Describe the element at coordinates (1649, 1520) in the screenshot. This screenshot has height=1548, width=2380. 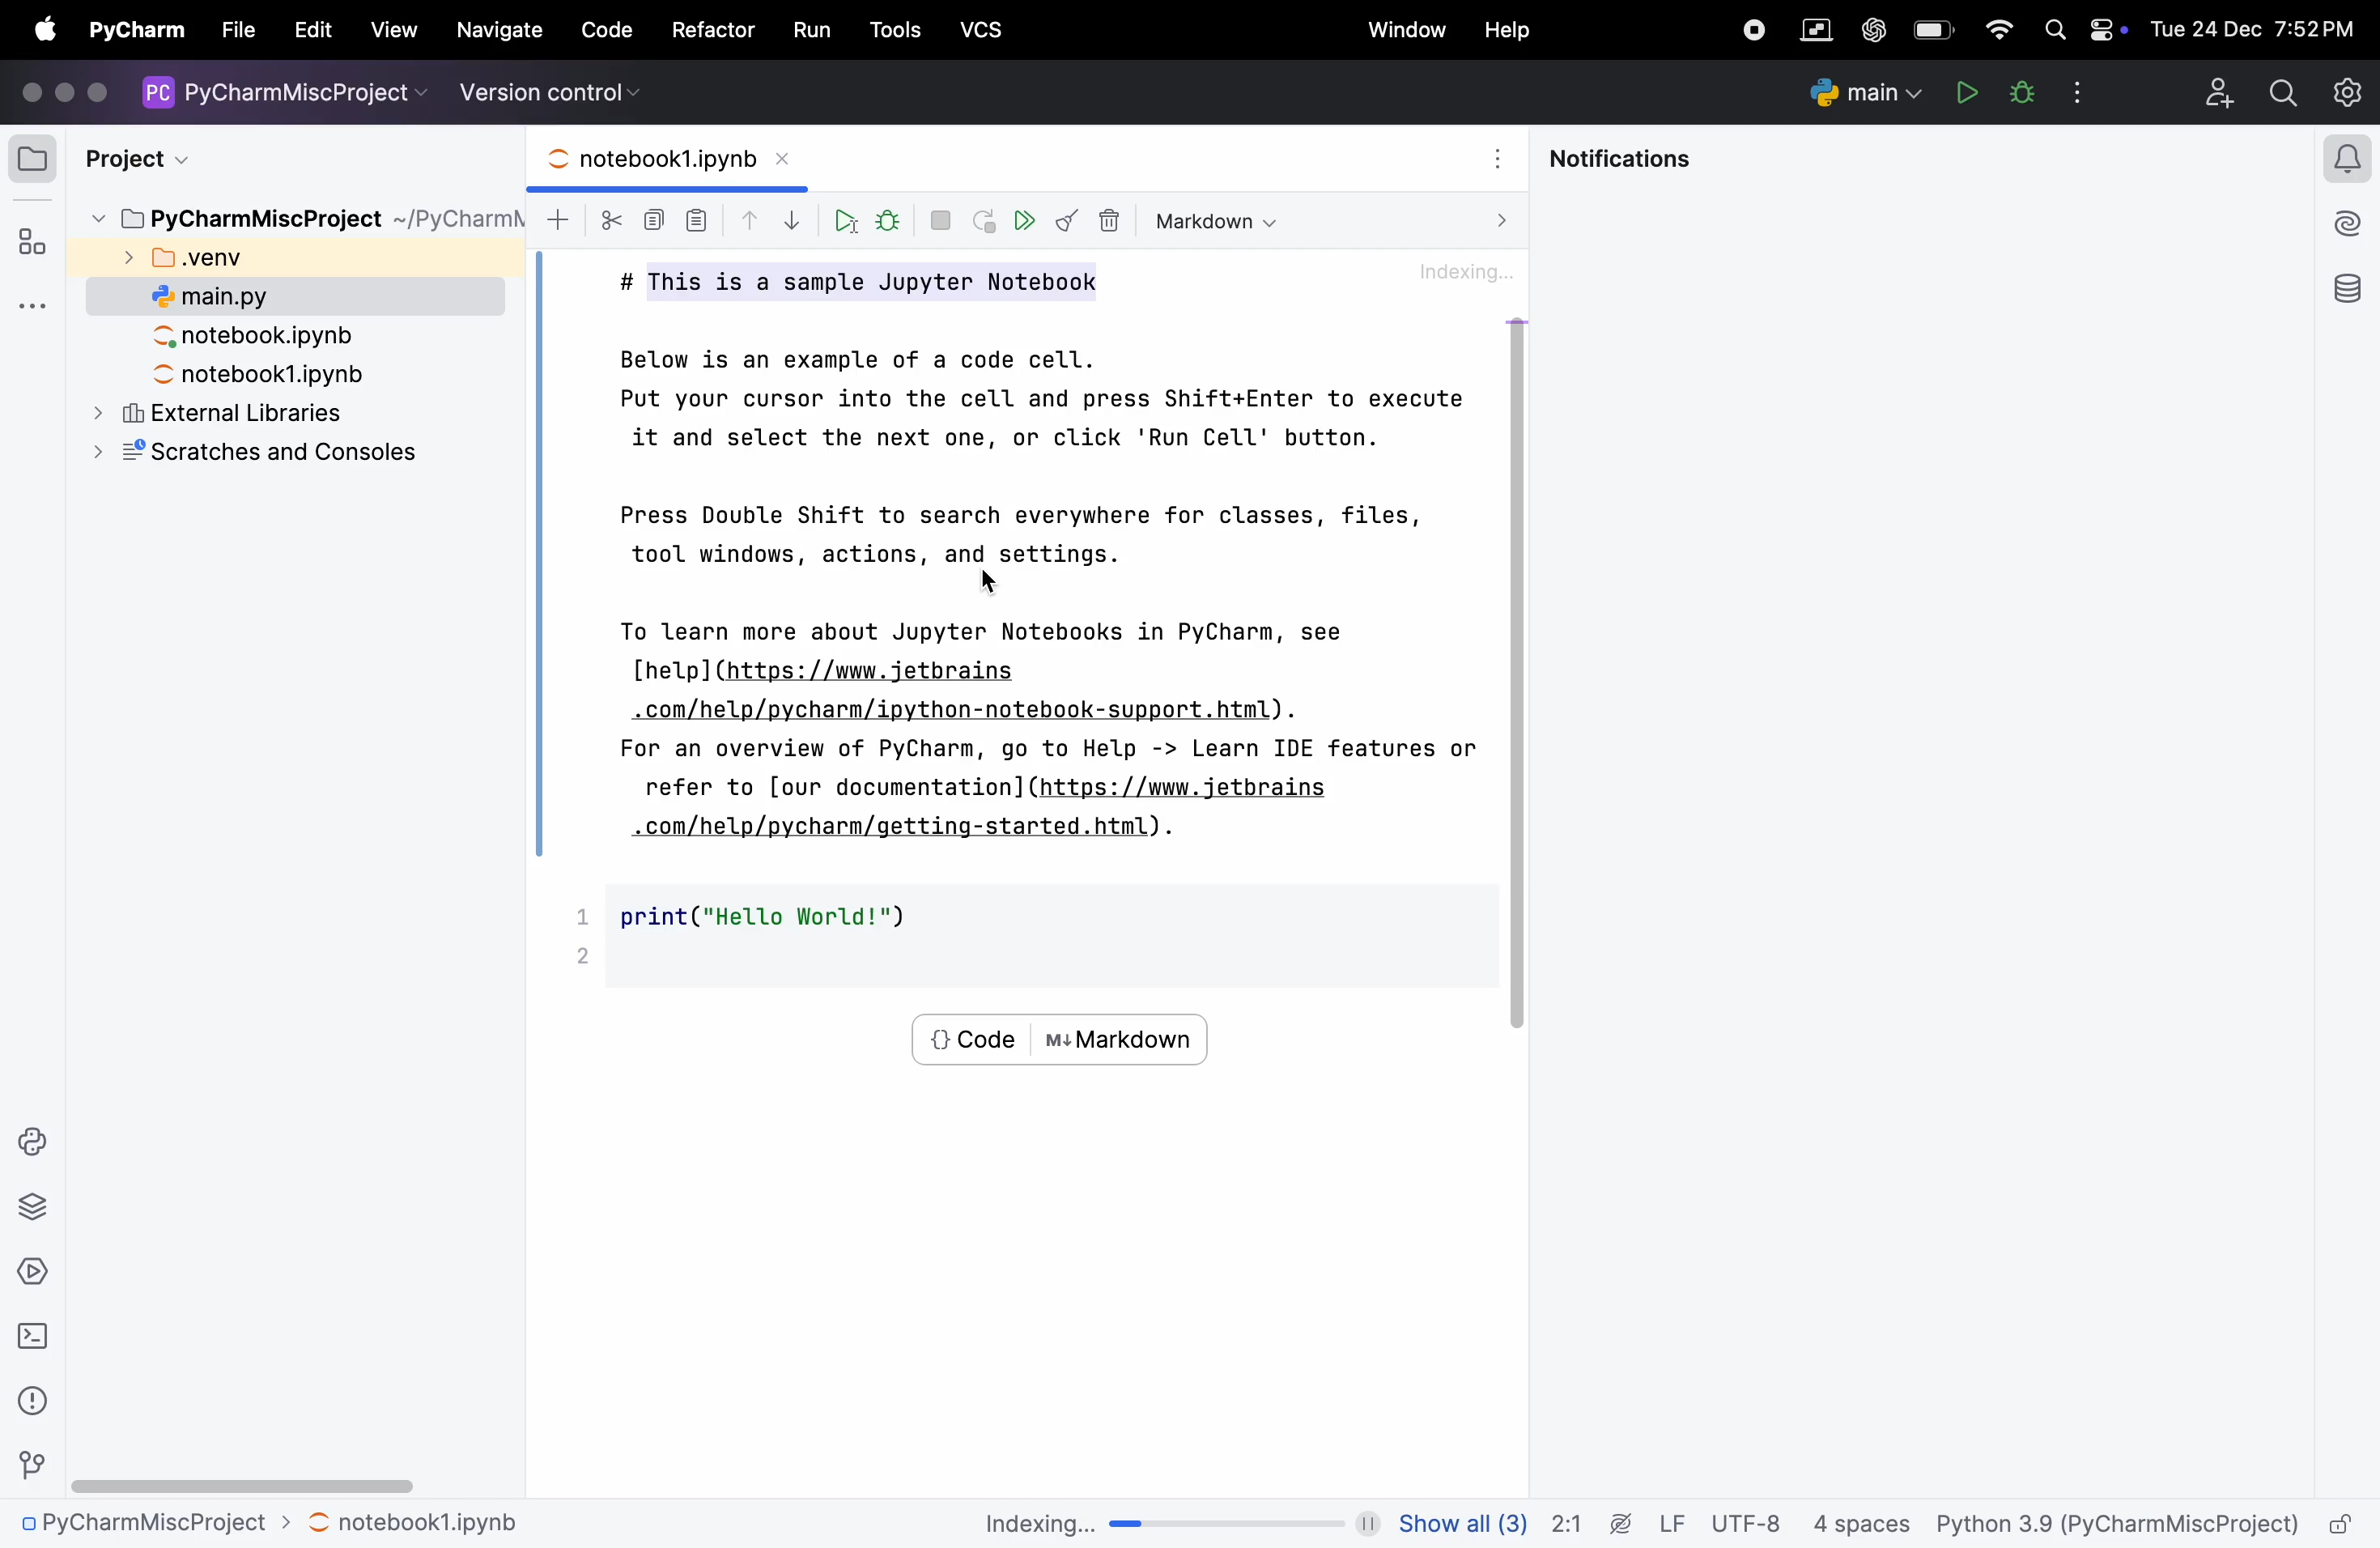
I see `lf` at that location.